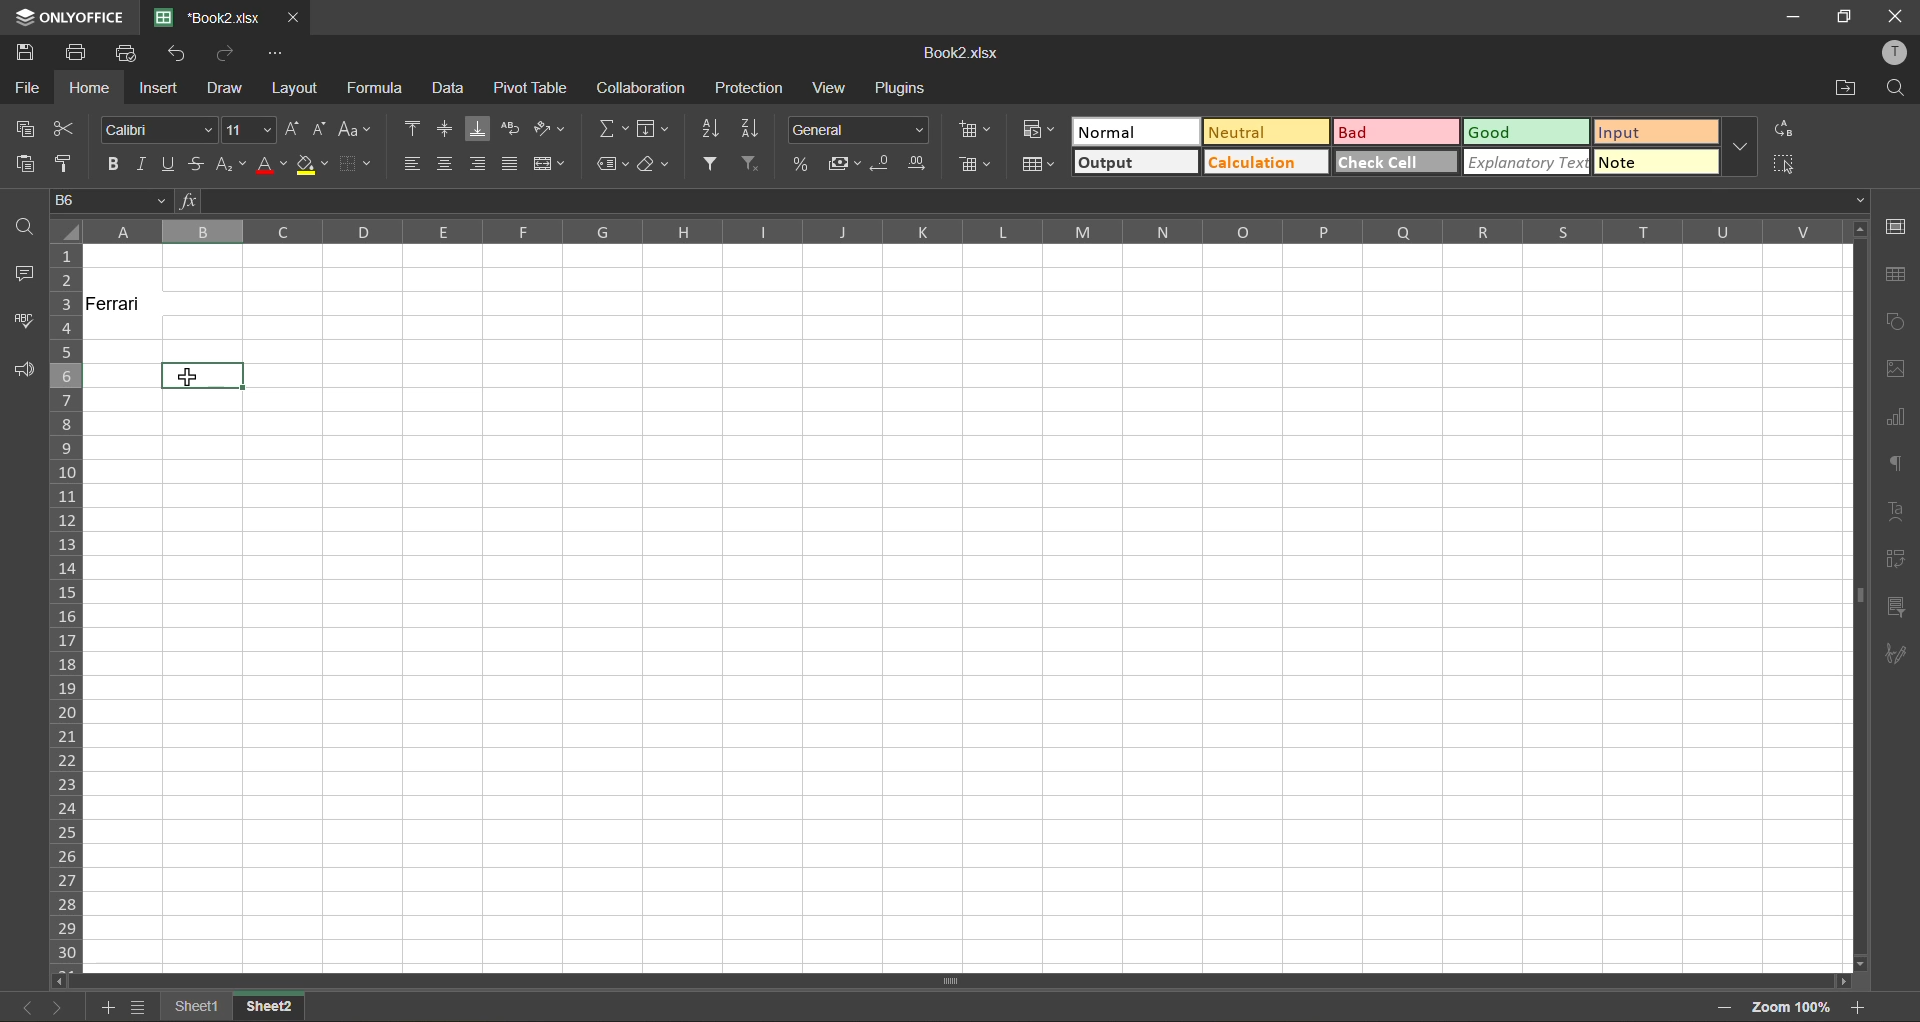 The image size is (1920, 1022). Describe the element at coordinates (228, 51) in the screenshot. I see `redo` at that location.